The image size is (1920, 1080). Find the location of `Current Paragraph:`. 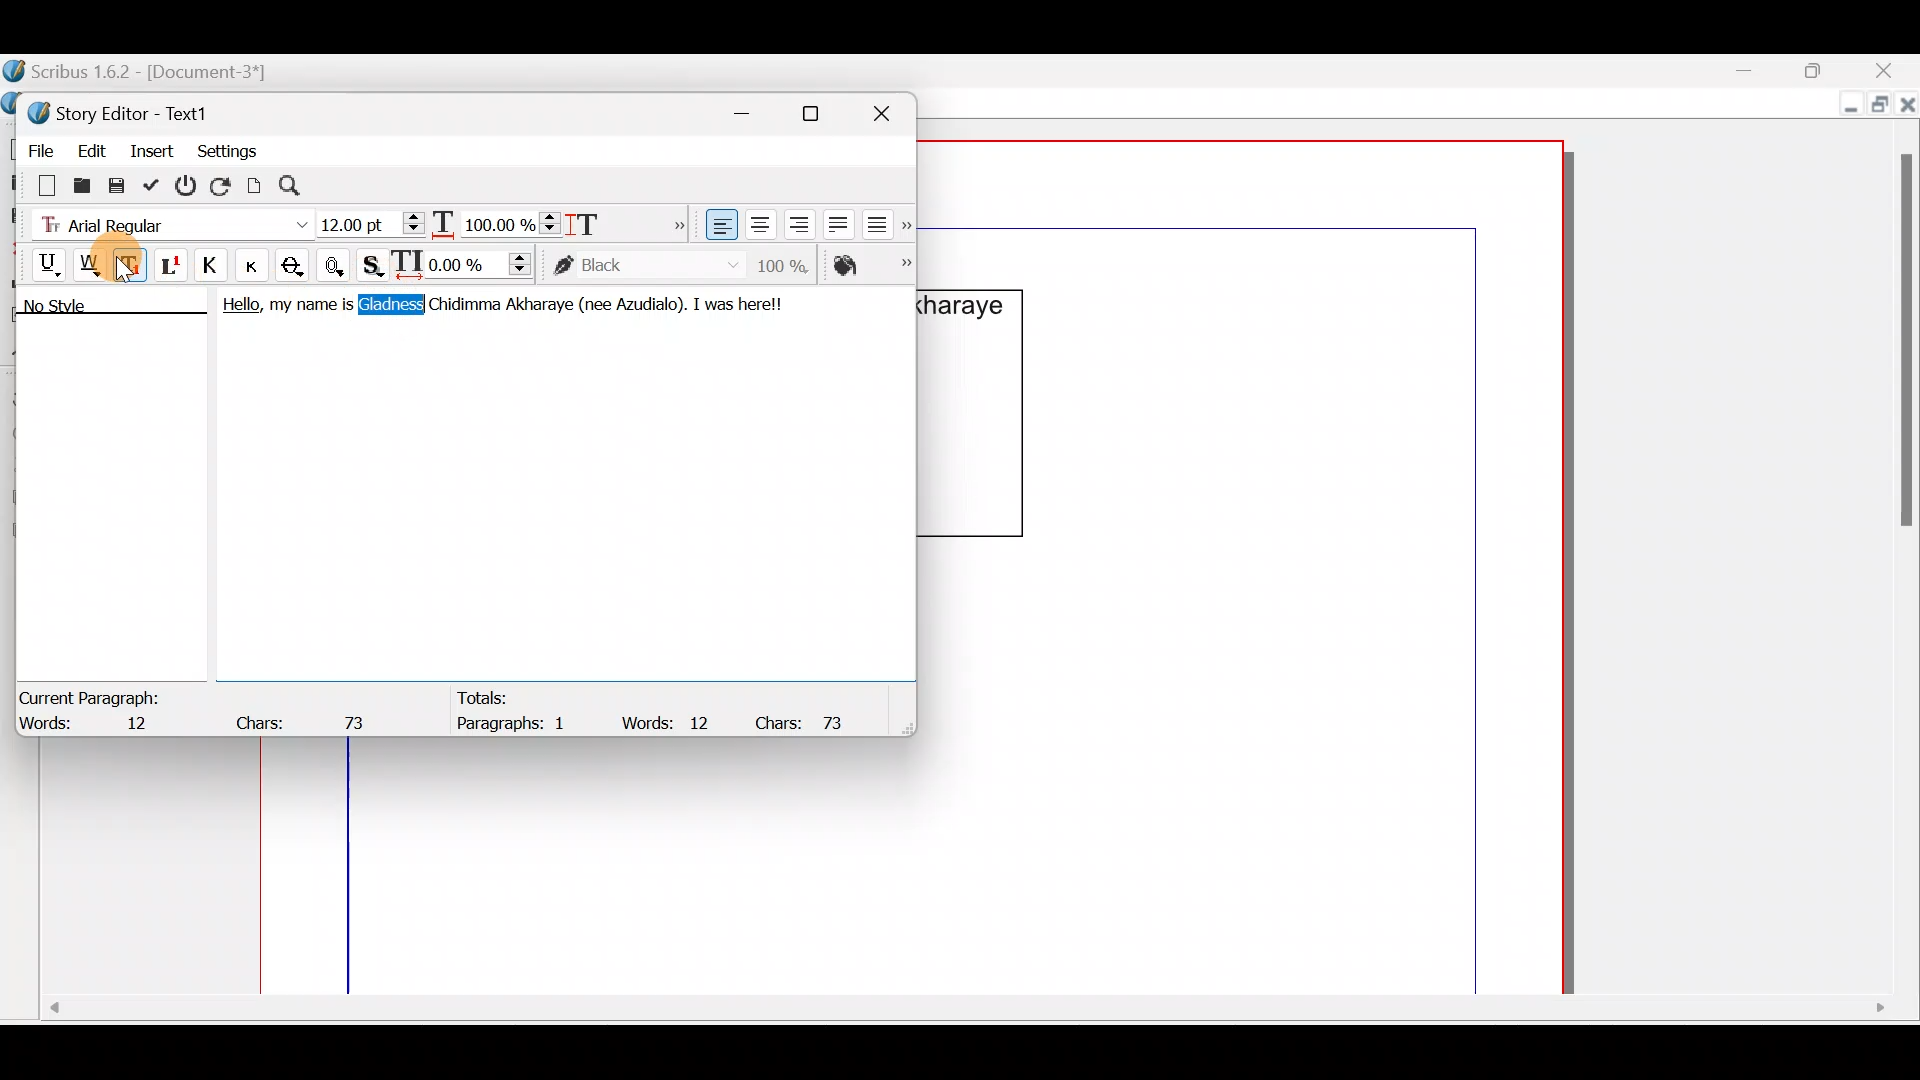

Current Paragraph: is located at coordinates (92, 695).